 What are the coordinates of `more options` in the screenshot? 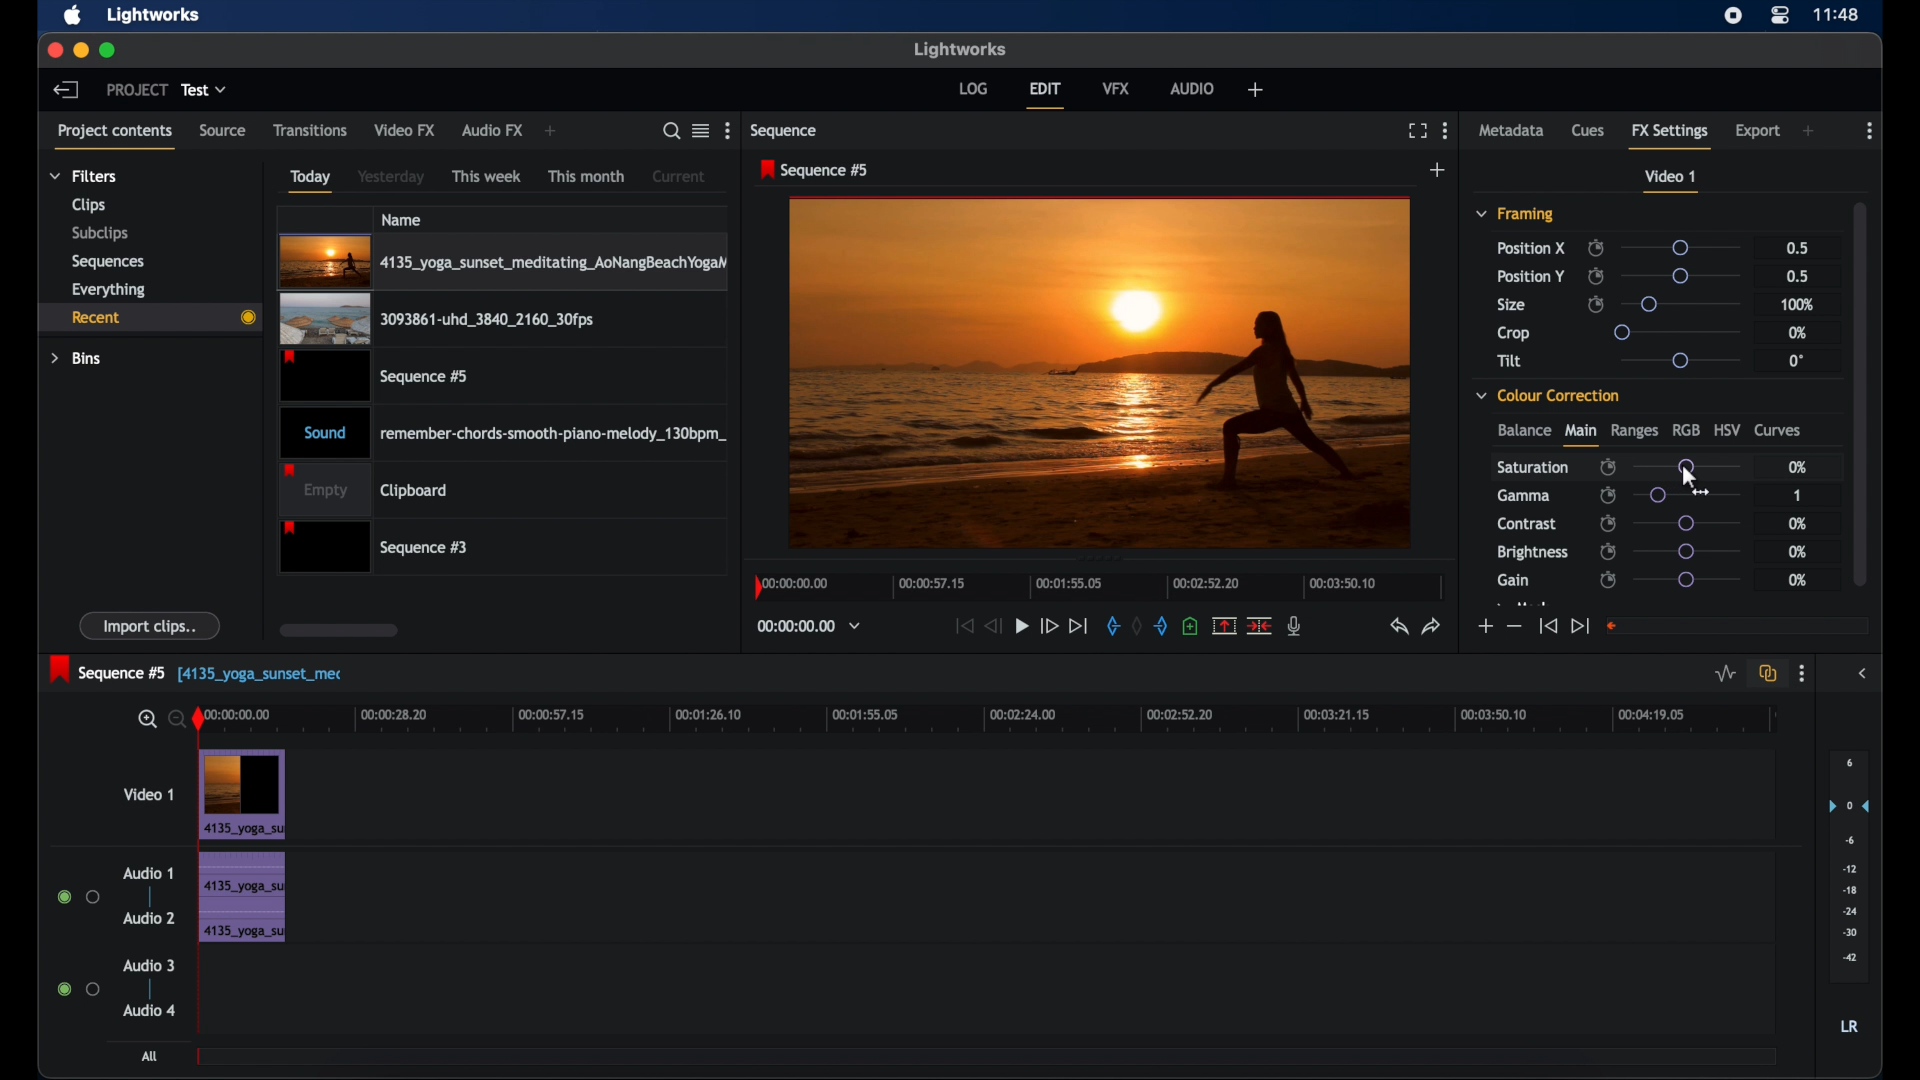 It's located at (1870, 131).